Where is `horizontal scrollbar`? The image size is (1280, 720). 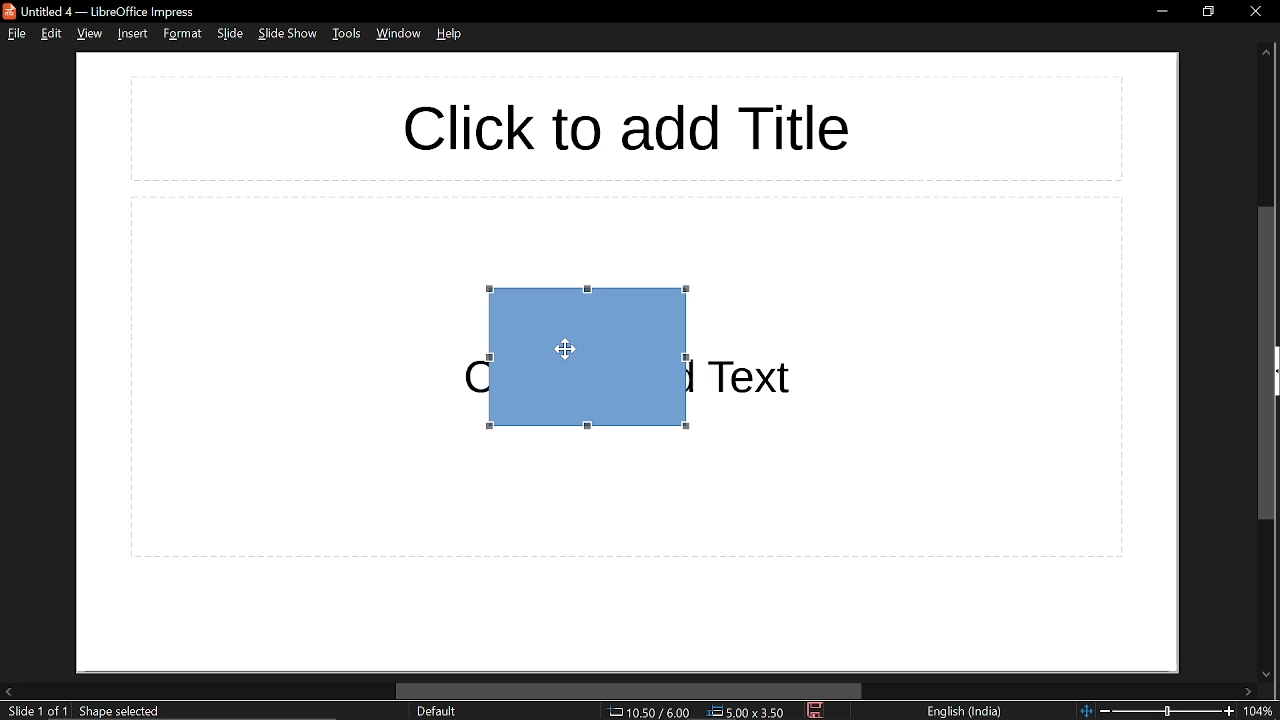 horizontal scrollbar is located at coordinates (630, 691).